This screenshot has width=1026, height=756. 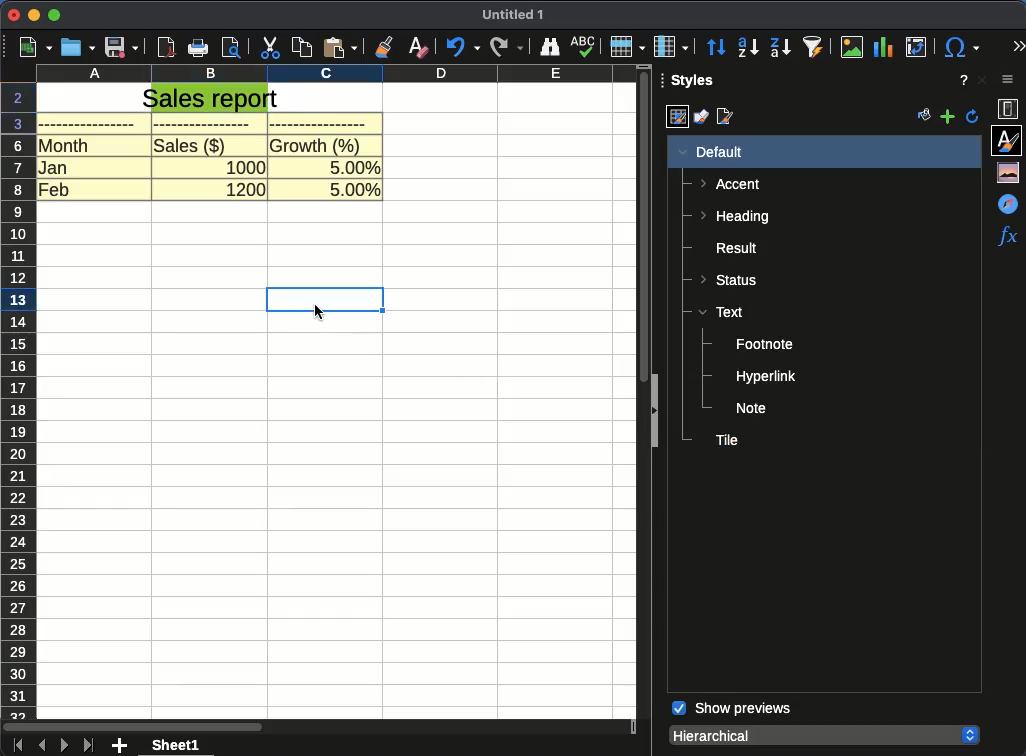 What do you see at coordinates (56, 167) in the screenshot?
I see `jan` at bounding box center [56, 167].